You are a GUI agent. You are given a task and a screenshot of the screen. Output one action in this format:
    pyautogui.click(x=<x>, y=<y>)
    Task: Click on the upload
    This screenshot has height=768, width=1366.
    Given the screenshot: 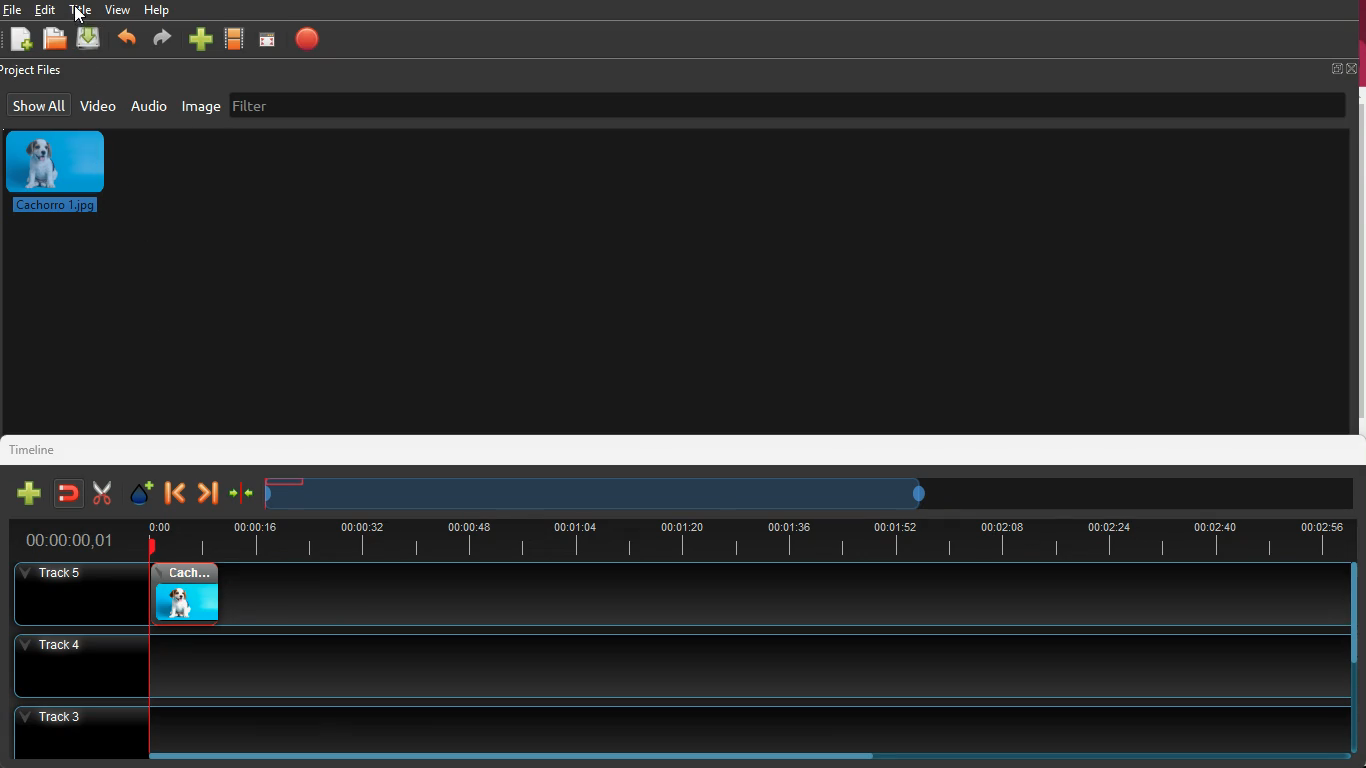 What is the action you would take?
    pyautogui.click(x=90, y=39)
    